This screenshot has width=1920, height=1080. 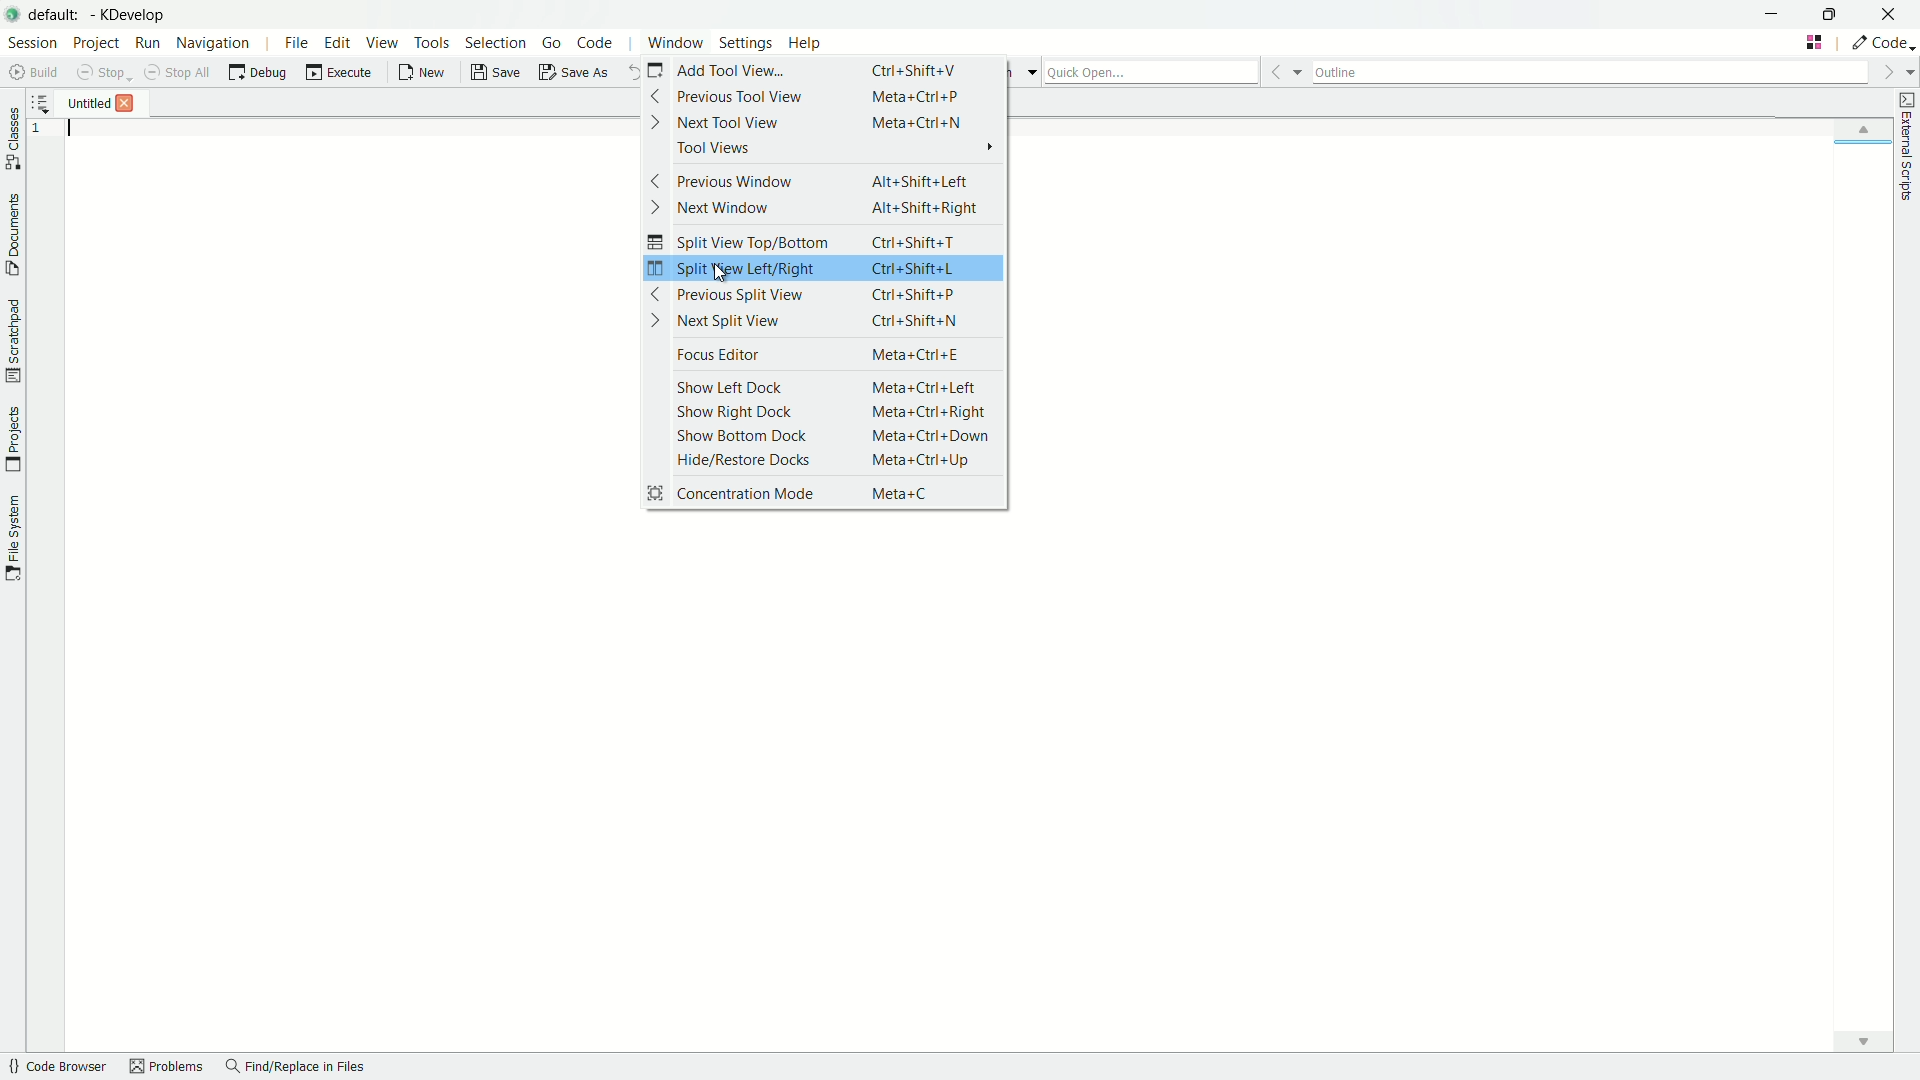 What do you see at coordinates (129, 103) in the screenshot?
I see `` at bounding box center [129, 103].